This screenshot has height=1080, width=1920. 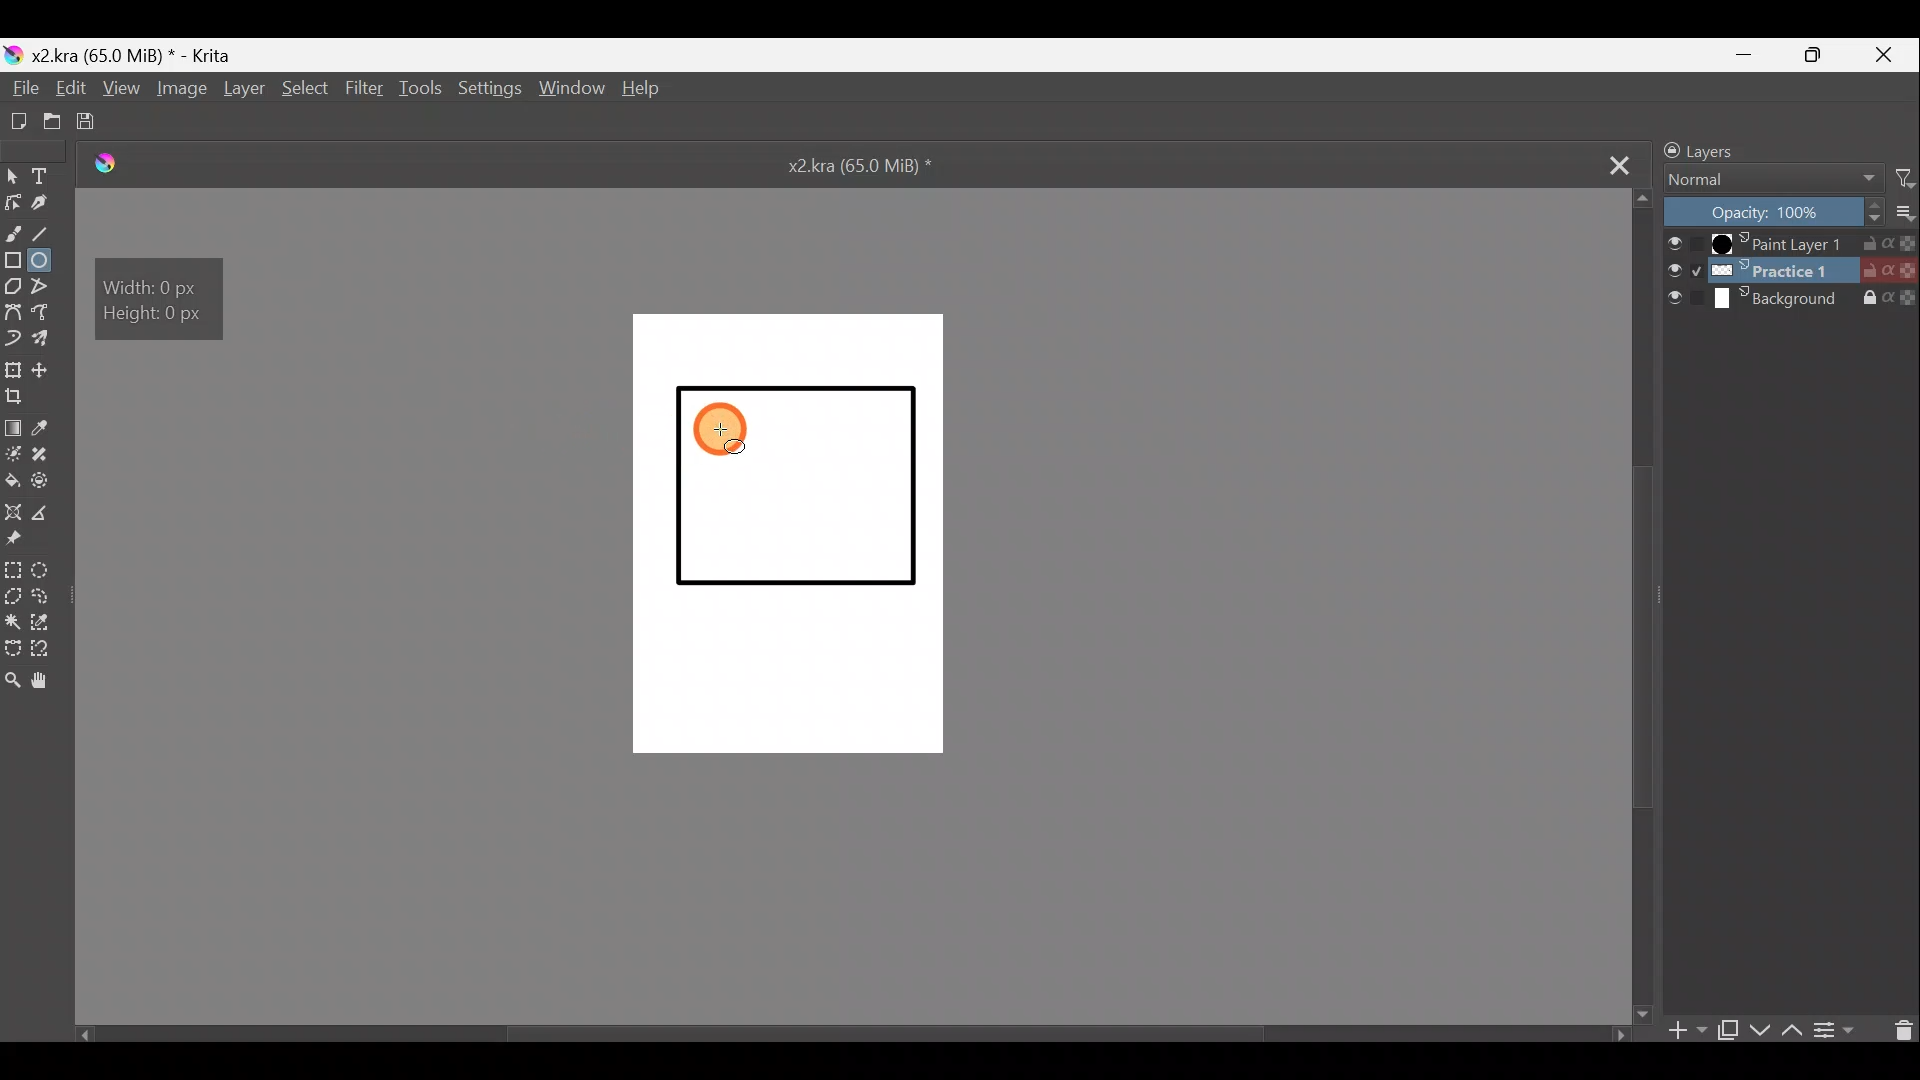 What do you see at coordinates (864, 168) in the screenshot?
I see `x2.kra (65.0 MiB) *` at bounding box center [864, 168].